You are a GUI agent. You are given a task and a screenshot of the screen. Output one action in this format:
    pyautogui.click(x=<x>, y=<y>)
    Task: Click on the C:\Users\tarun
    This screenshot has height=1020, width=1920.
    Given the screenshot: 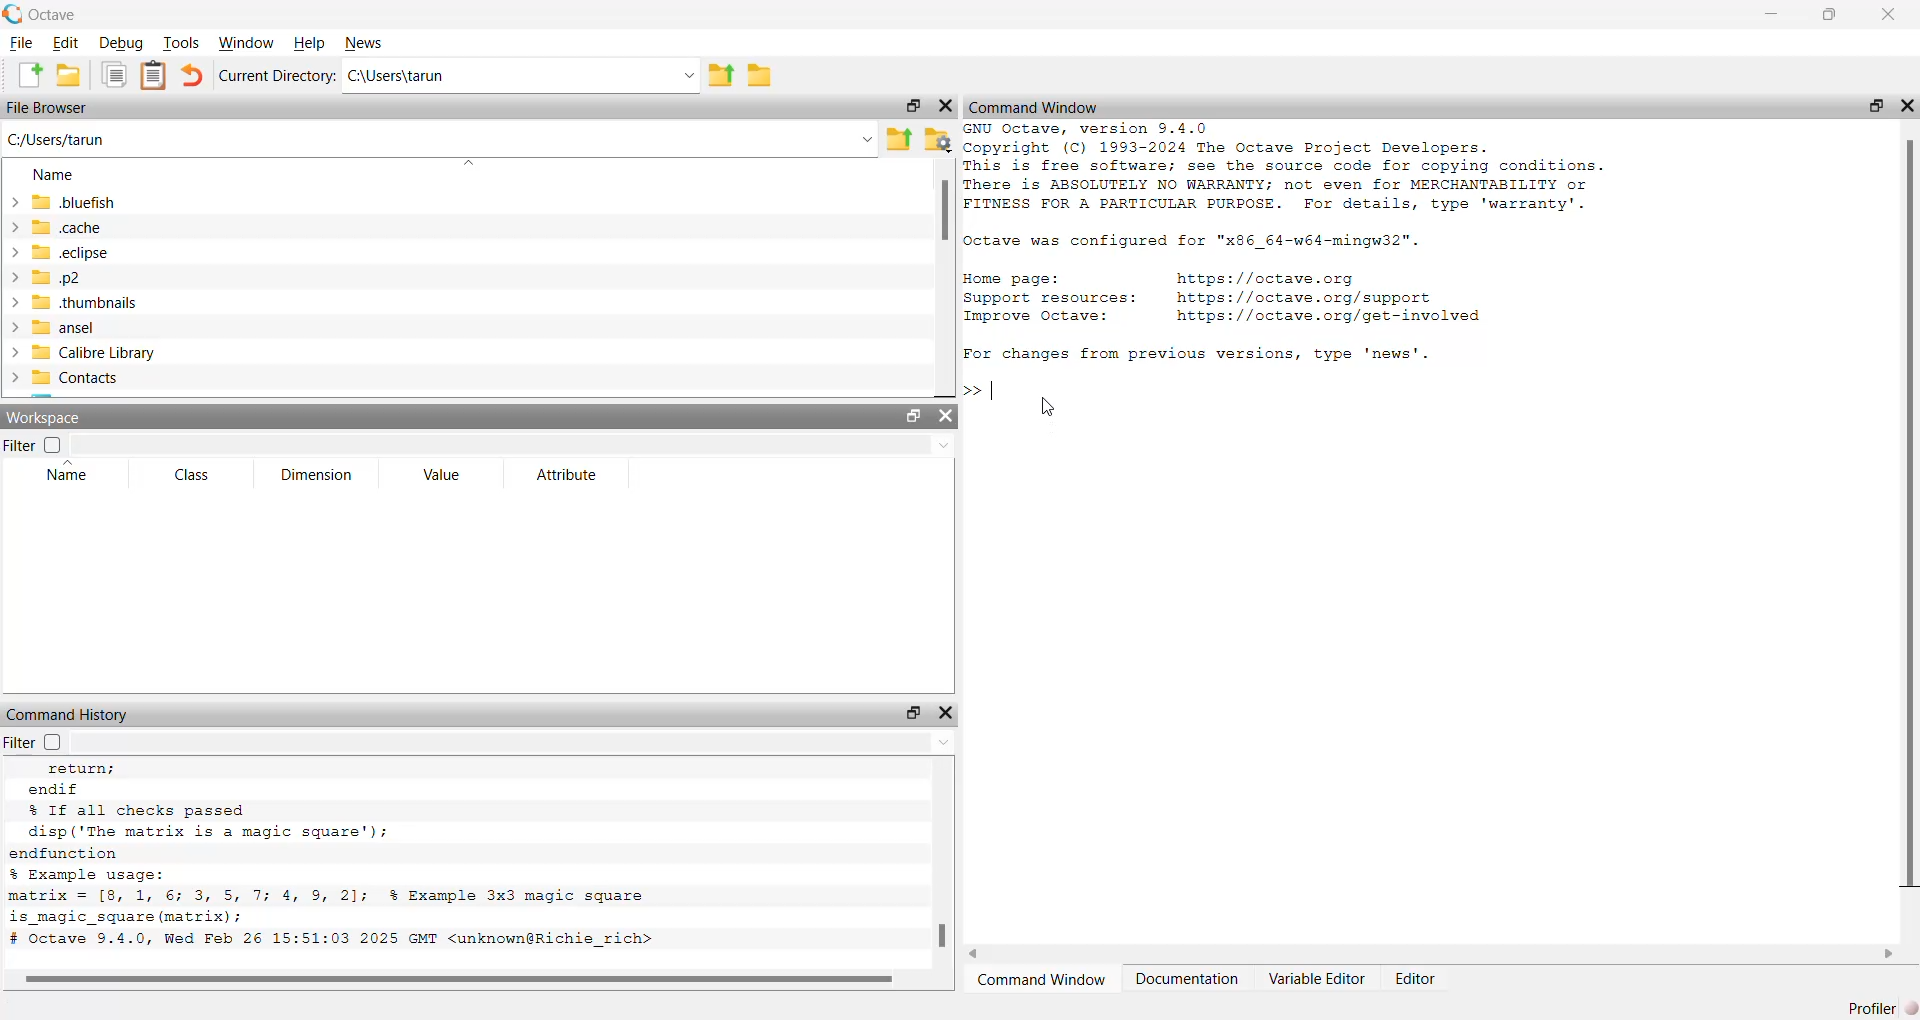 What is the action you would take?
    pyautogui.click(x=57, y=139)
    